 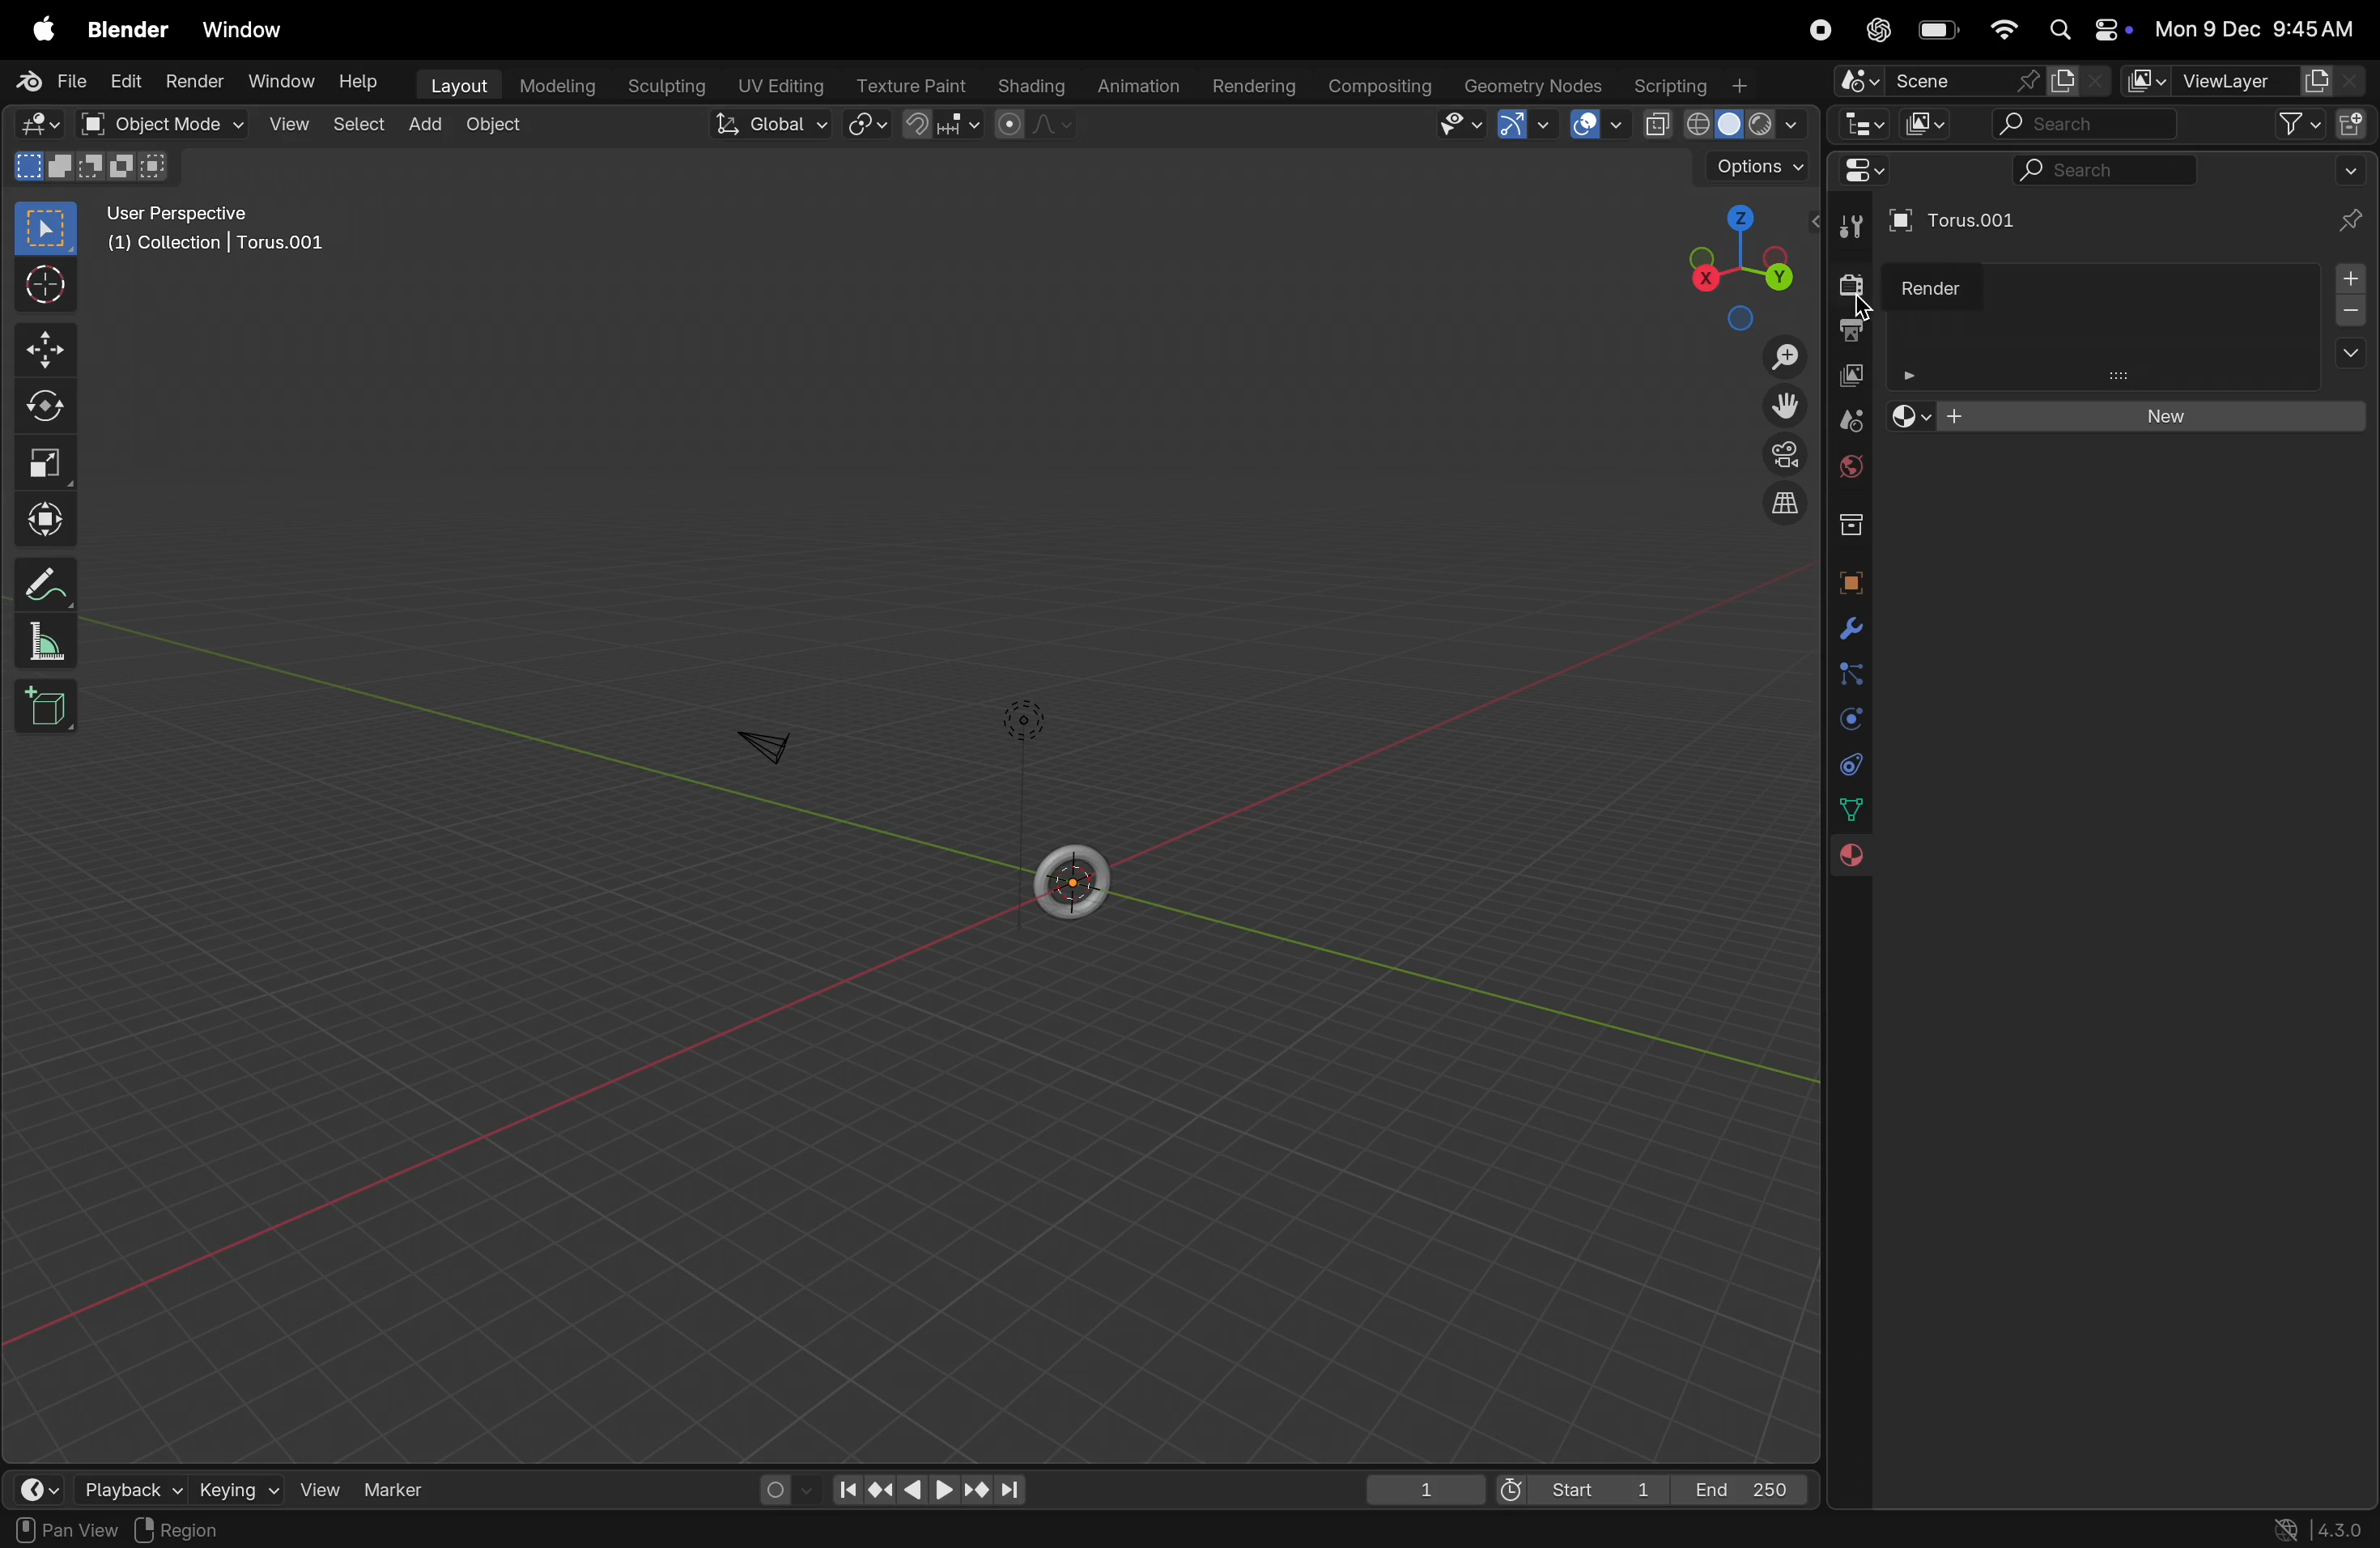 I want to click on rendering, so click(x=1257, y=83).